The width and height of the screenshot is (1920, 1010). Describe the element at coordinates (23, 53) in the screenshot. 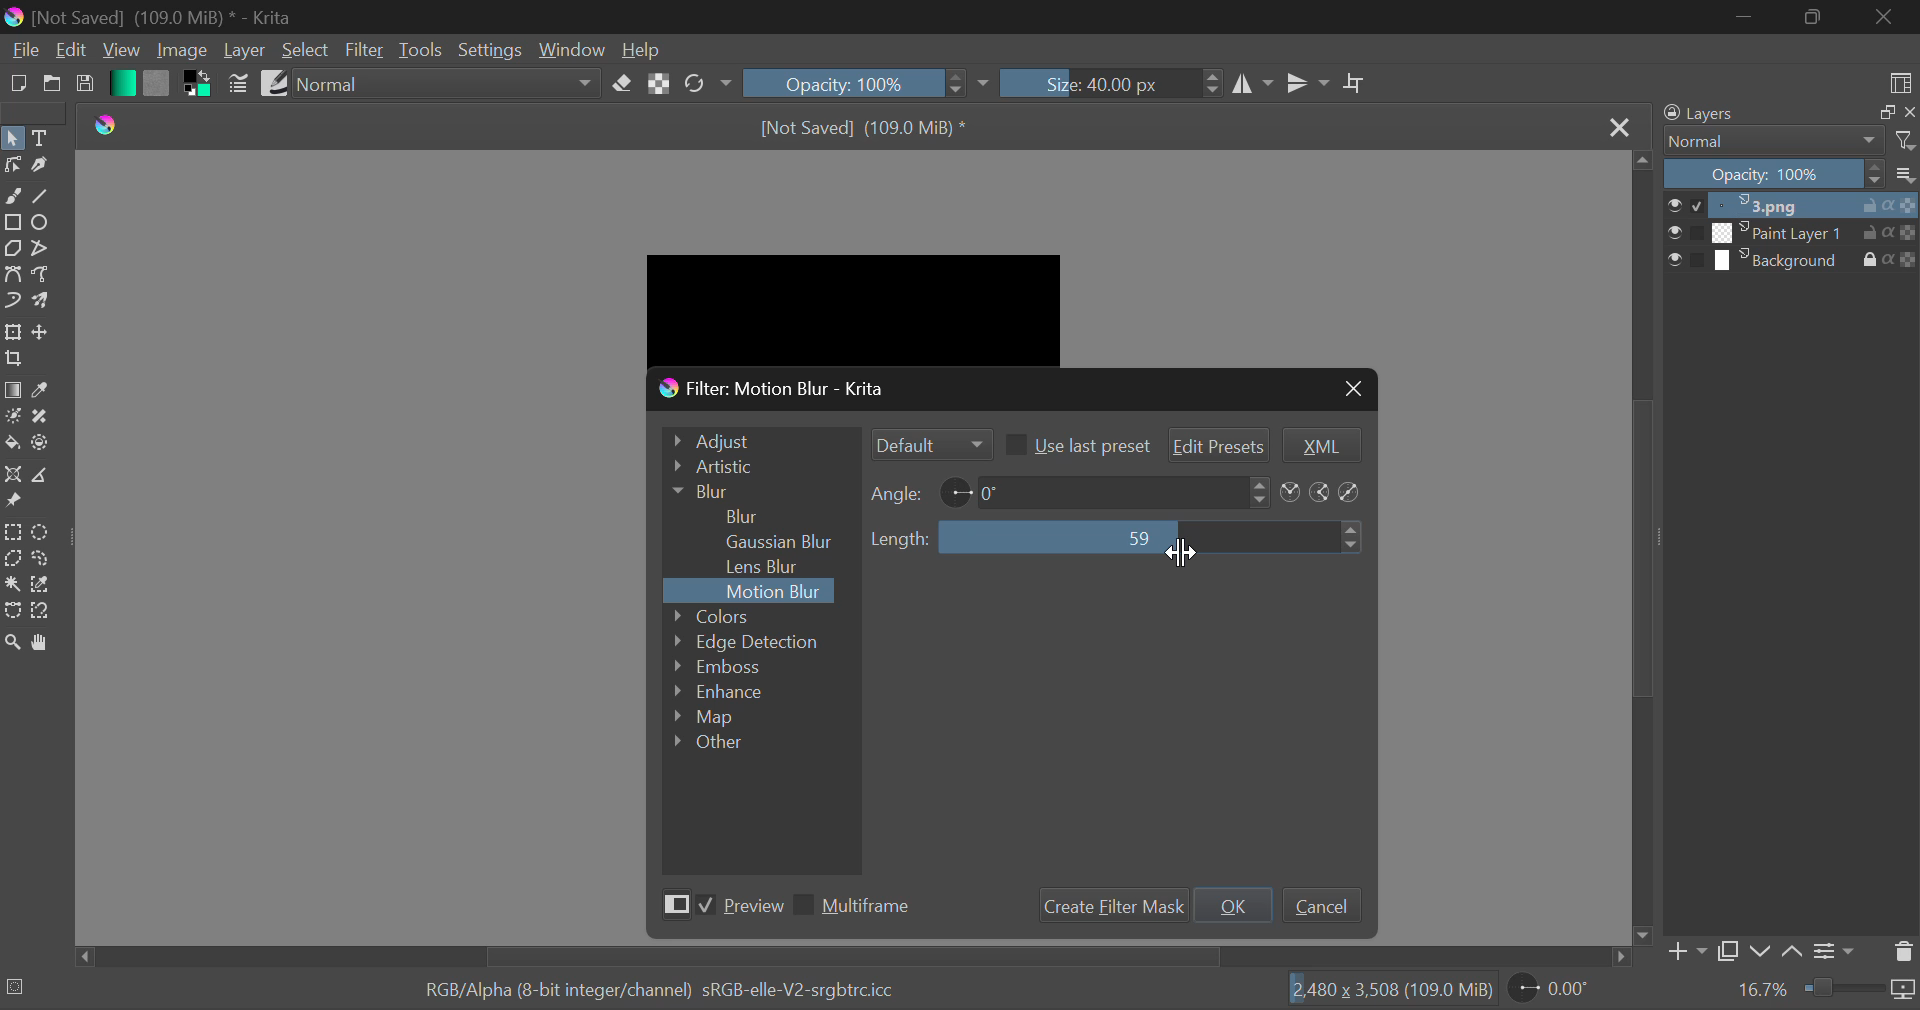

I see `File` at that location.